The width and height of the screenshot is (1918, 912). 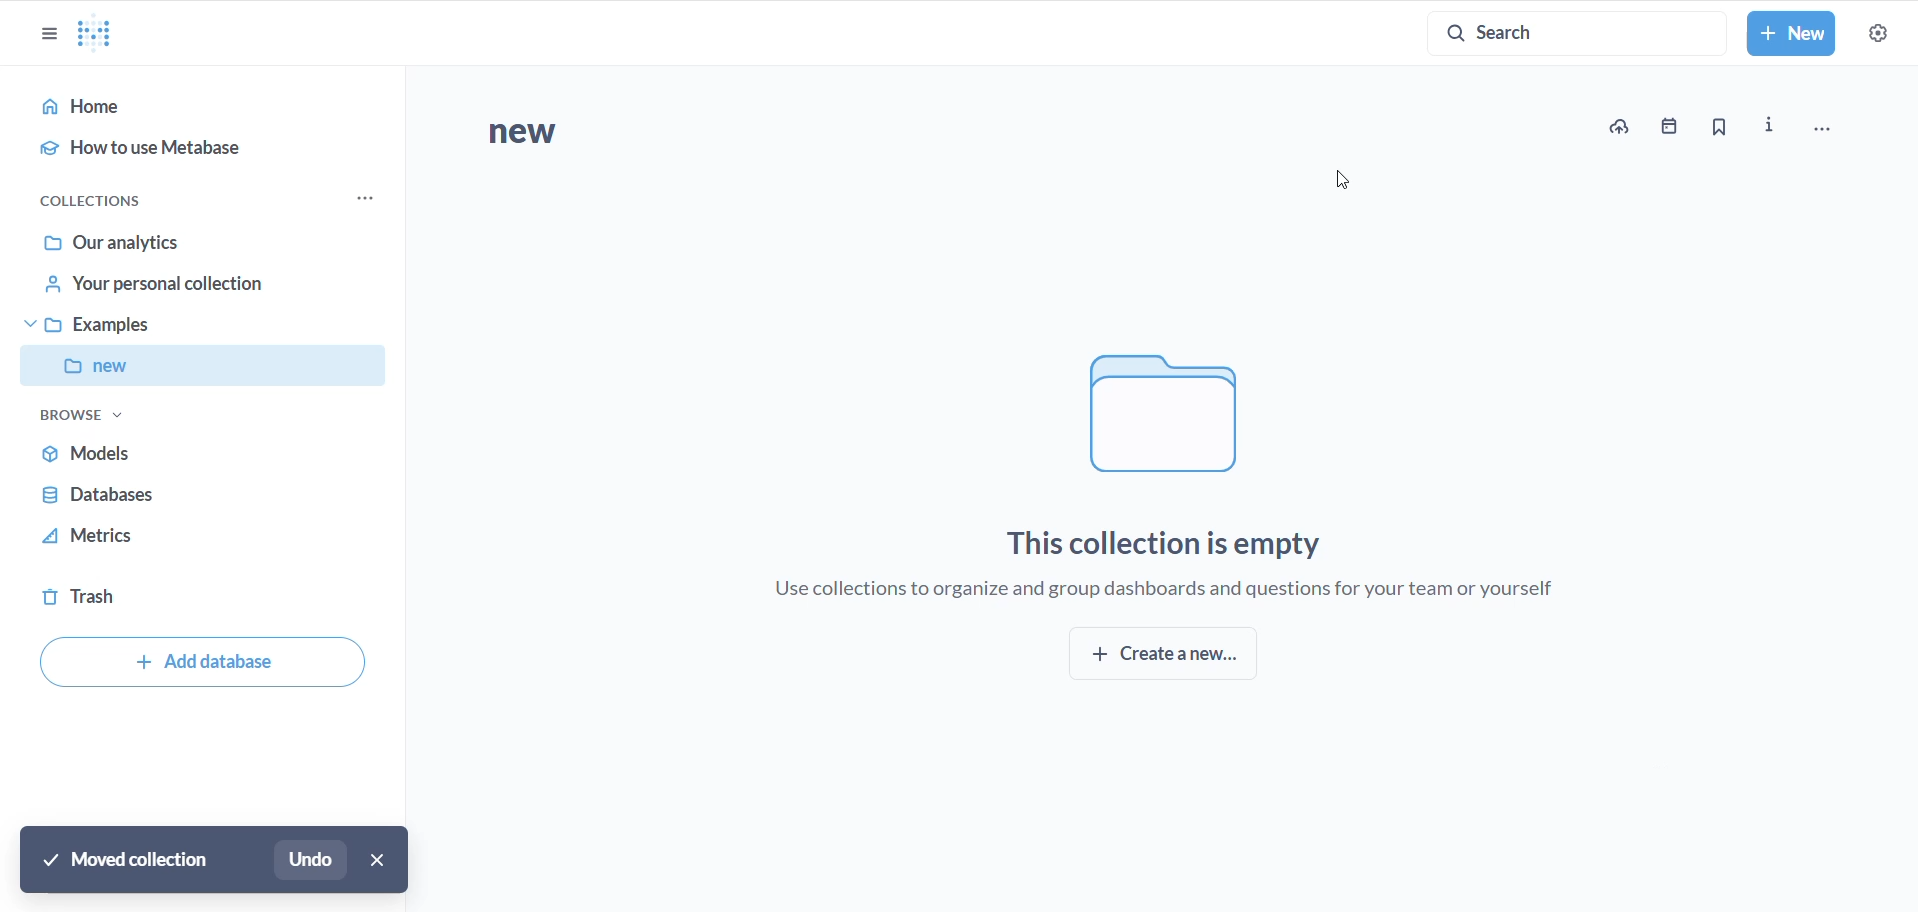 What do you see at coordinates (166, 371) in the screenshot?
I see `NEW` at bounding box center [166, 371].